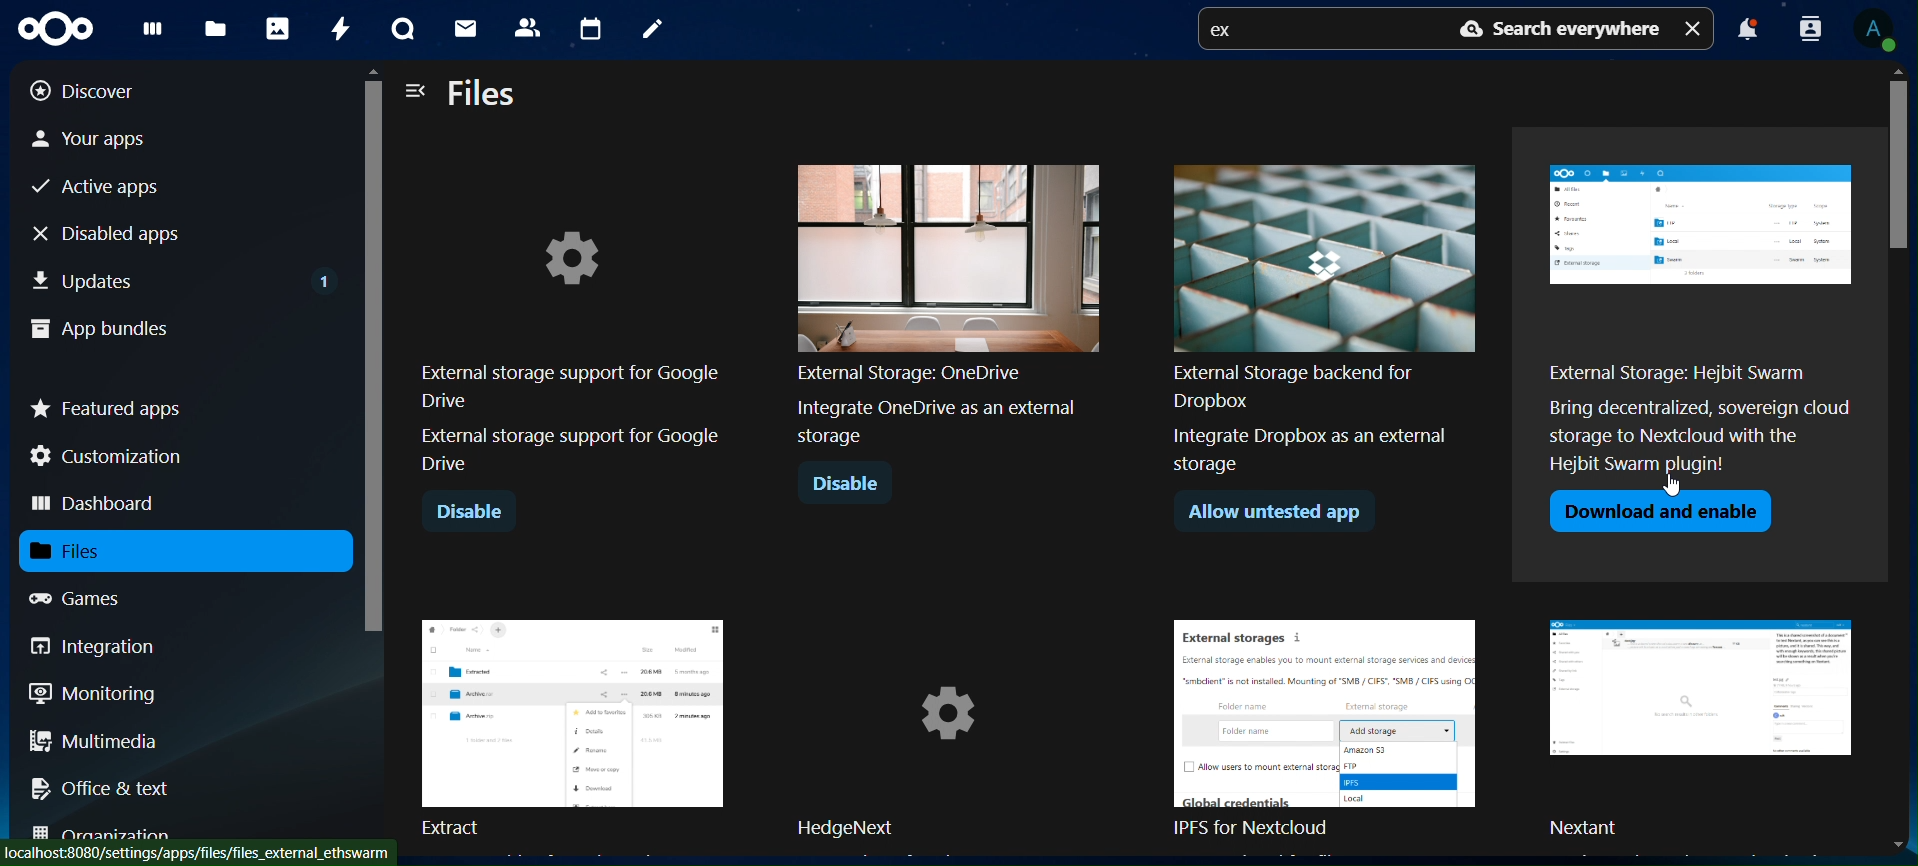 The height and width of the screenshot is (866, 1918). I want to click on search everywhere, so click(1554, 30).